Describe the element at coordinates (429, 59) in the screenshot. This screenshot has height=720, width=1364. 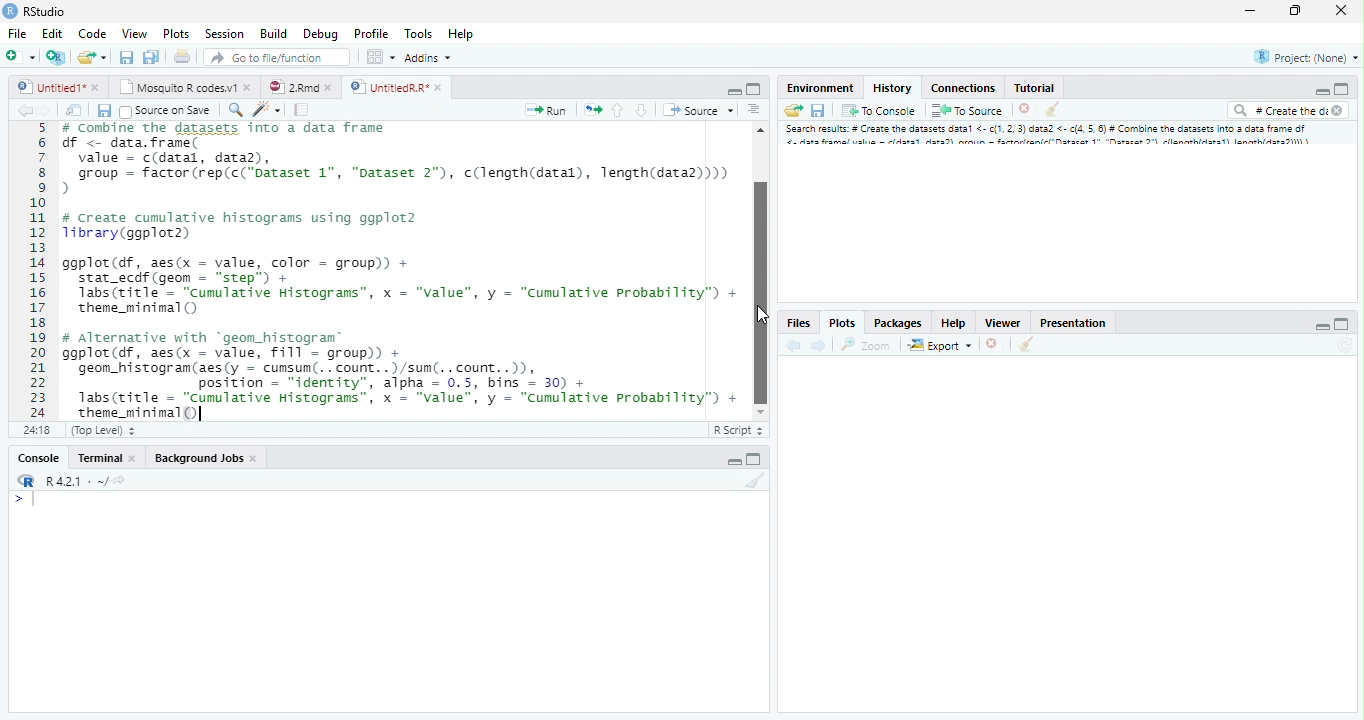
I see `Addins` at that location.